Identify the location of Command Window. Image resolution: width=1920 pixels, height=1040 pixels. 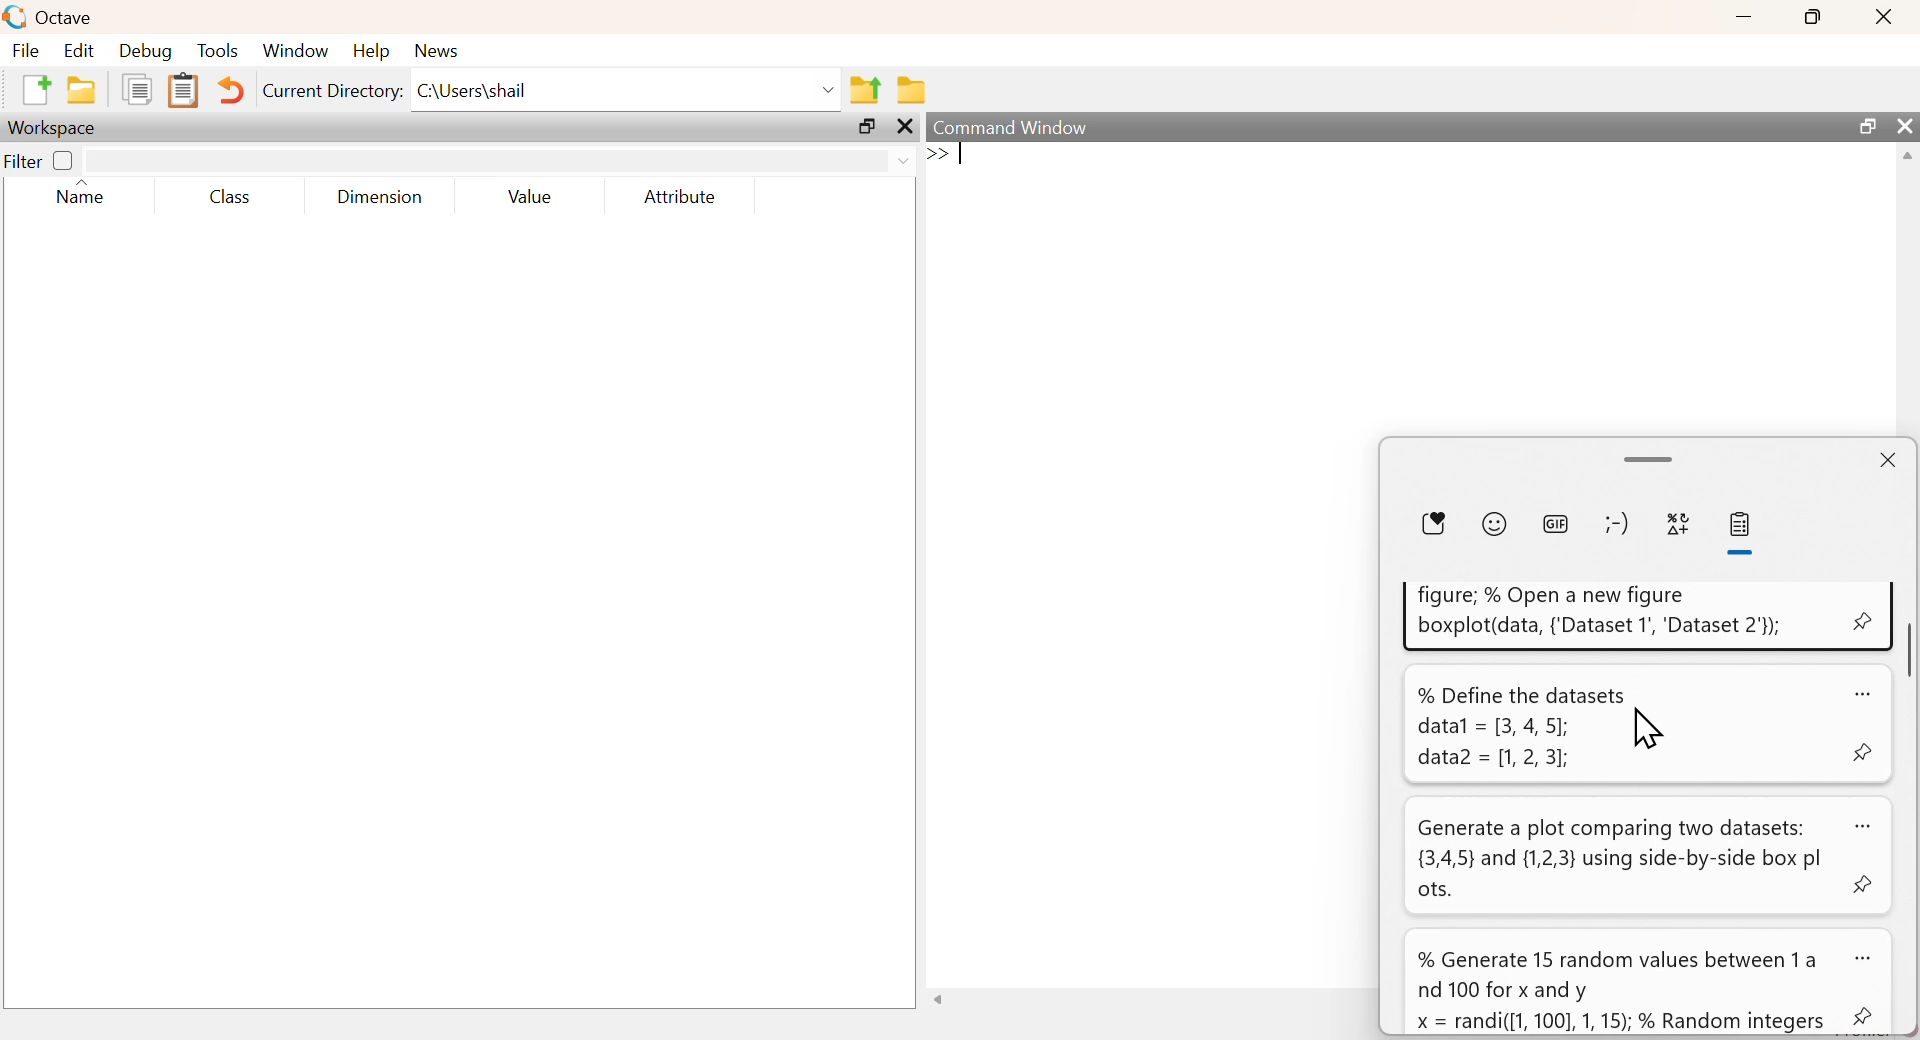
(1016, 128).